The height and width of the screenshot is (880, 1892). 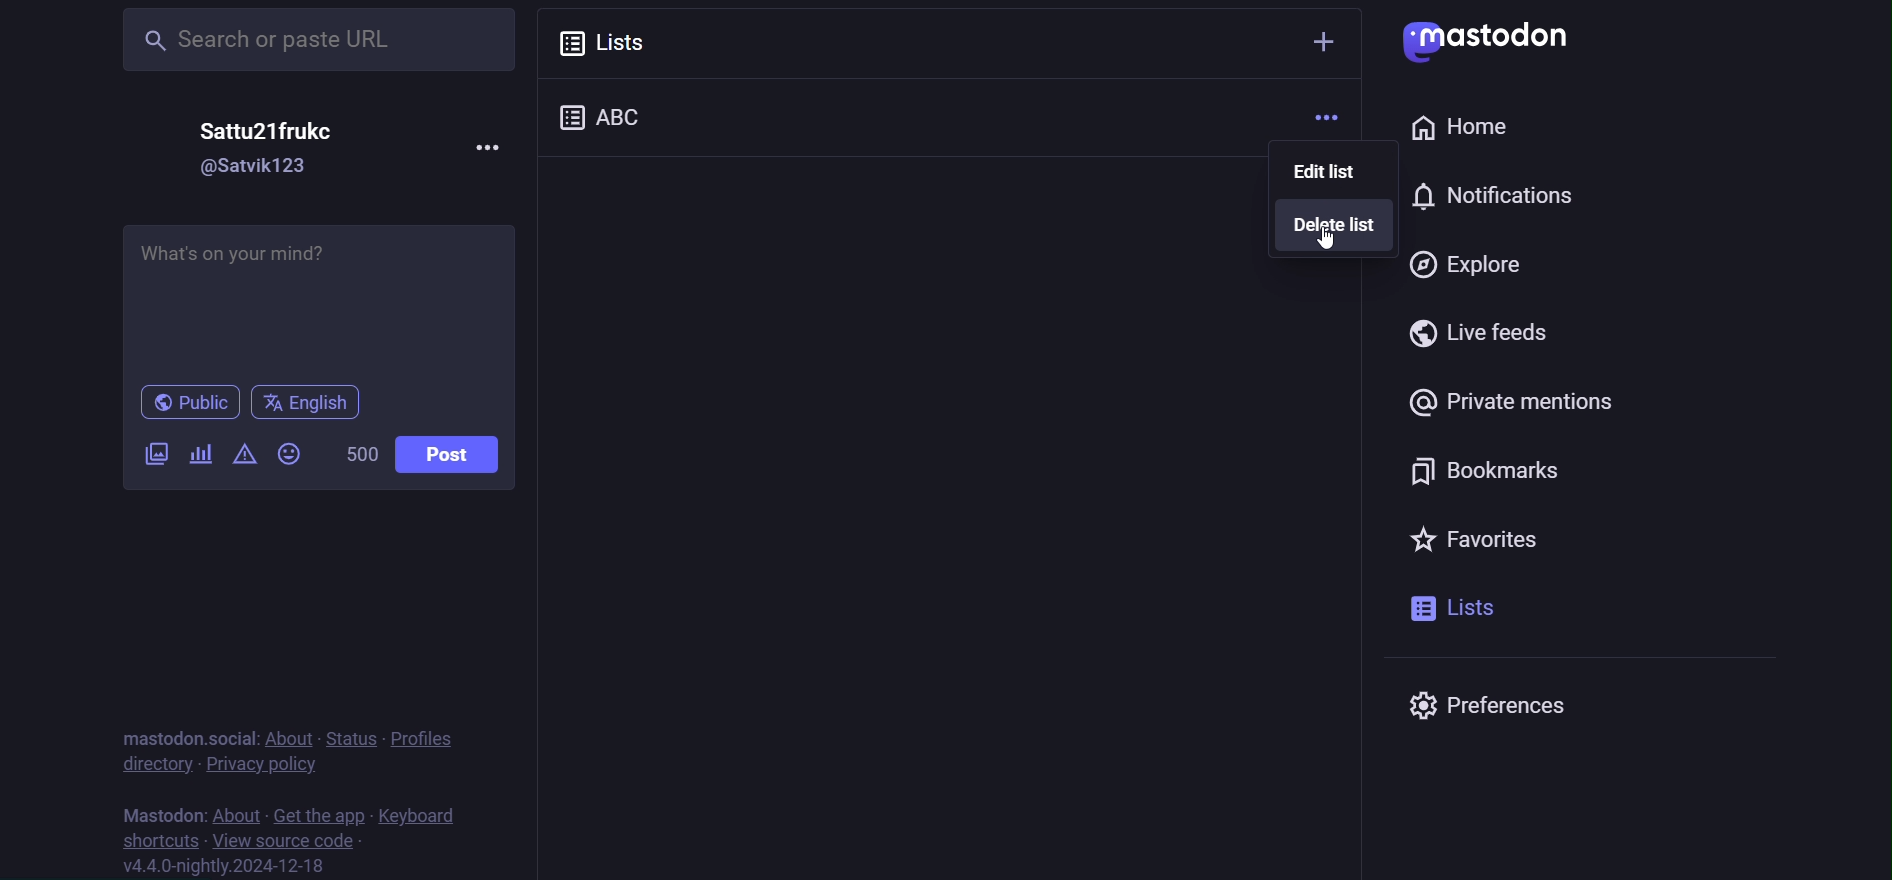 I want to click on search, so click(x=299, y=40).